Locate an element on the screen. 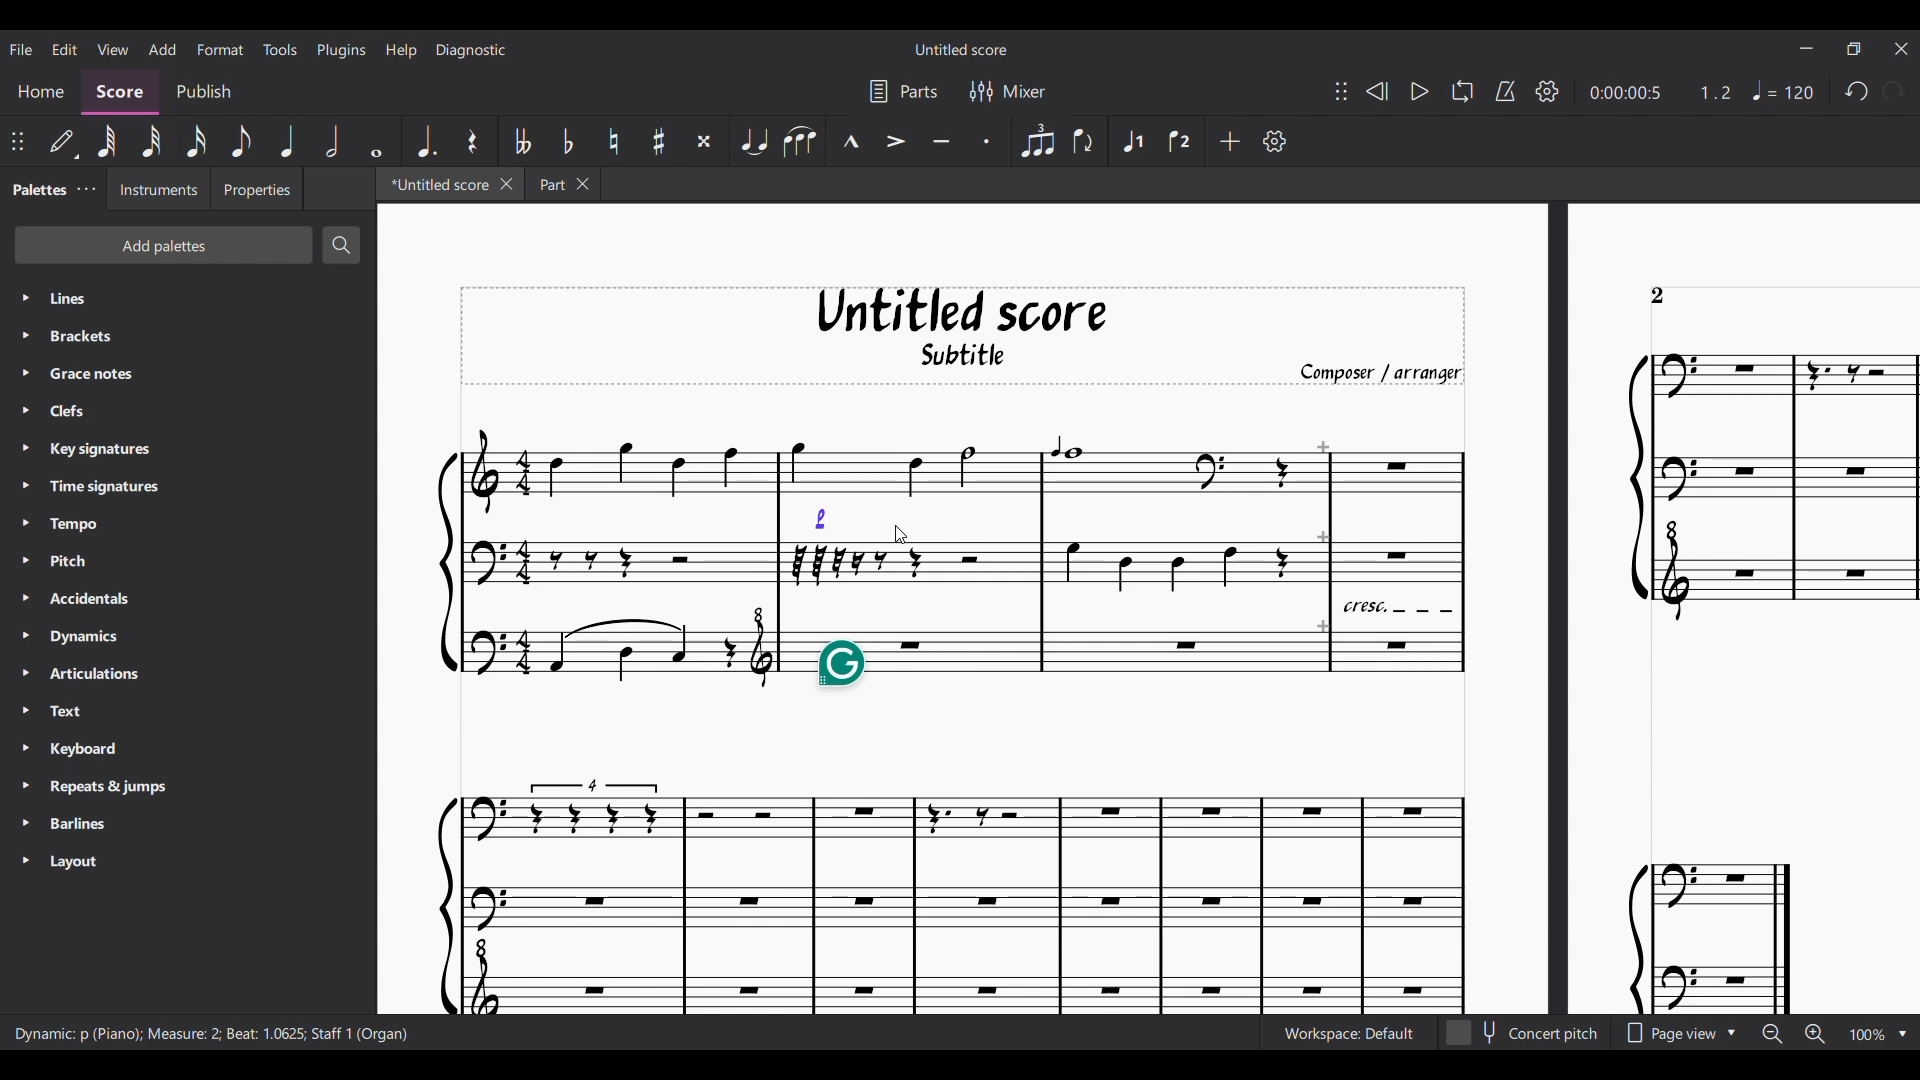  Toggle sharp is located at coordinates (659, 141).